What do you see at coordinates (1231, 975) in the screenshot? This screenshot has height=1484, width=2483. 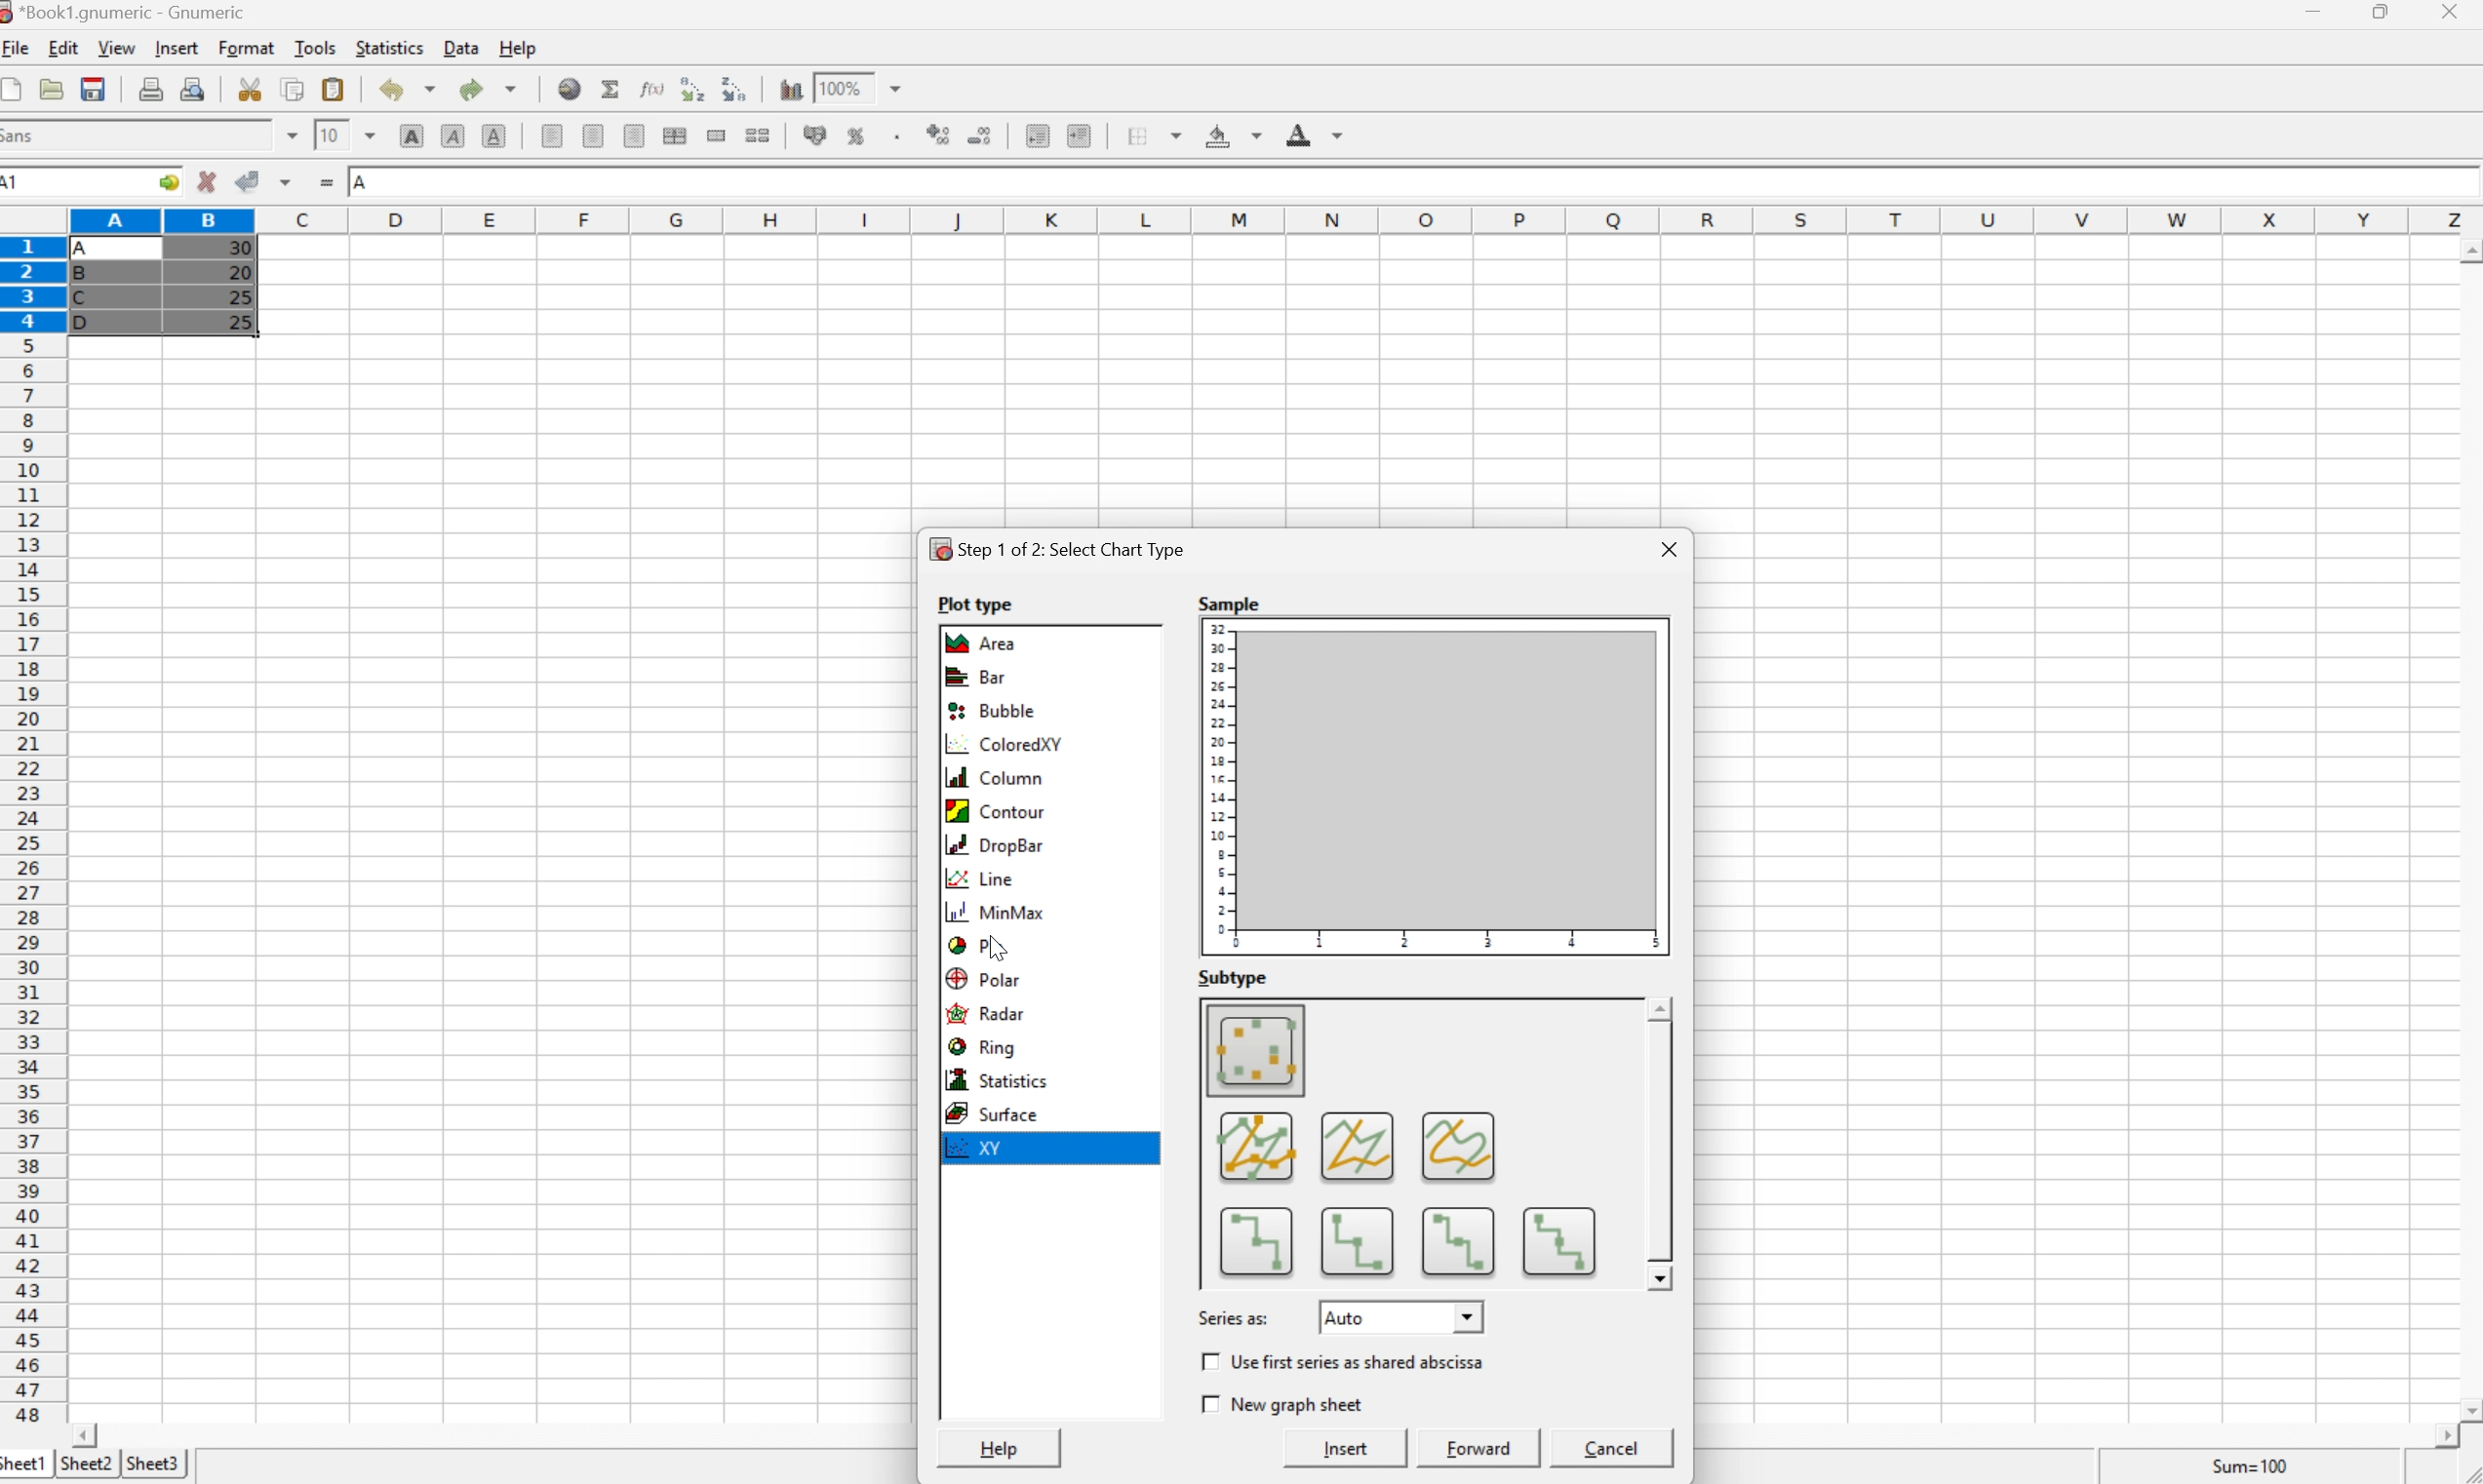 I see `Subtype` at bounding box center [1231, 975].